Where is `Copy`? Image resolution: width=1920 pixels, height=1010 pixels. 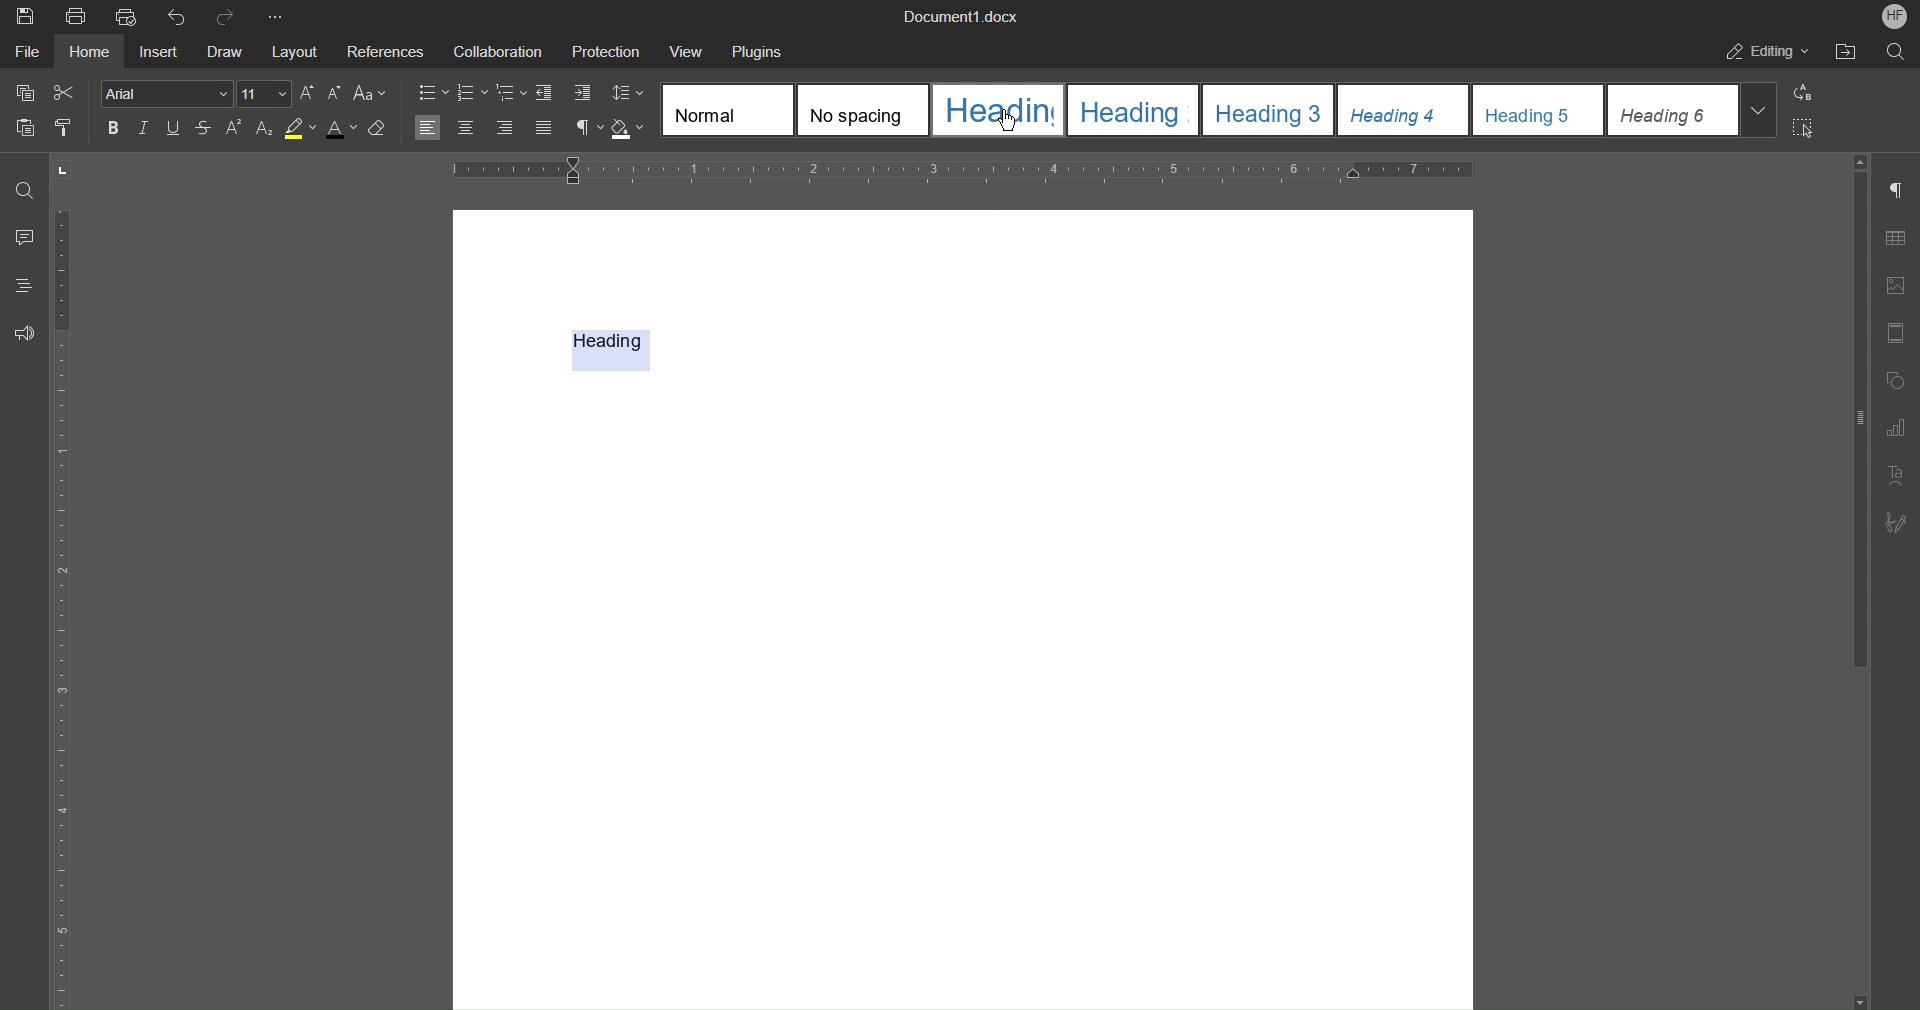
Copy is located at coordinates (23, 90).